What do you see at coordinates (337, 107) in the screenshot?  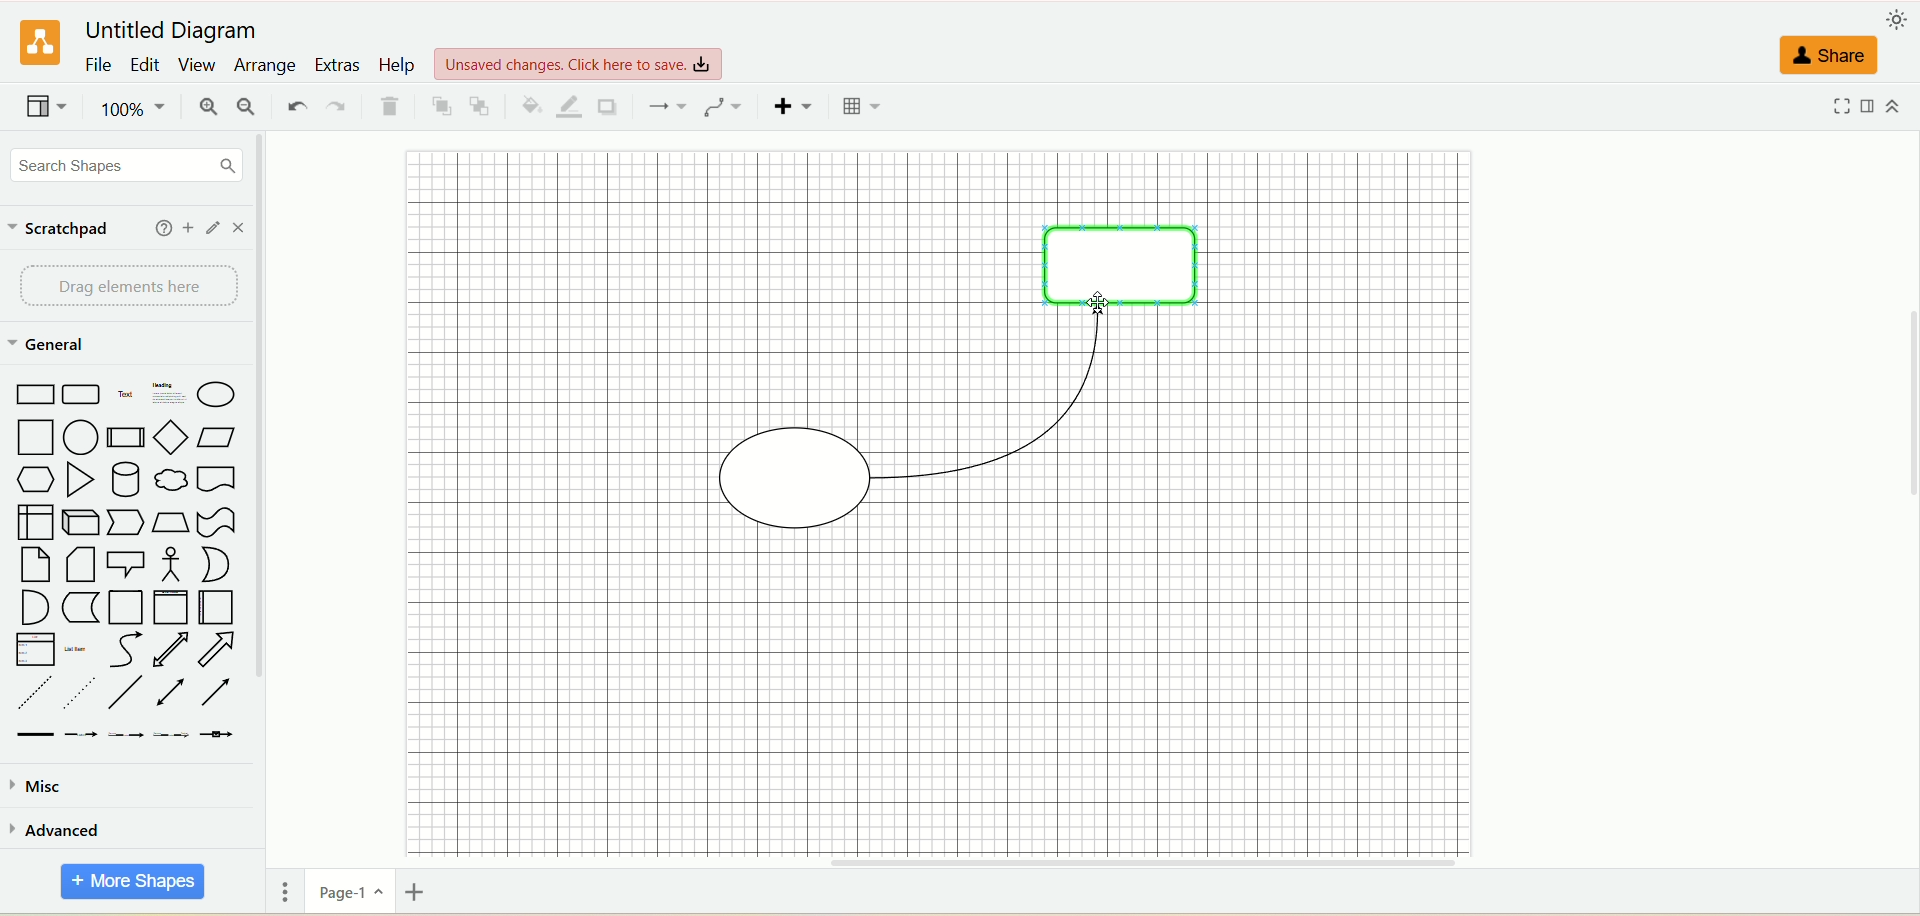 I see `redo` at bounding box center [337, 107].